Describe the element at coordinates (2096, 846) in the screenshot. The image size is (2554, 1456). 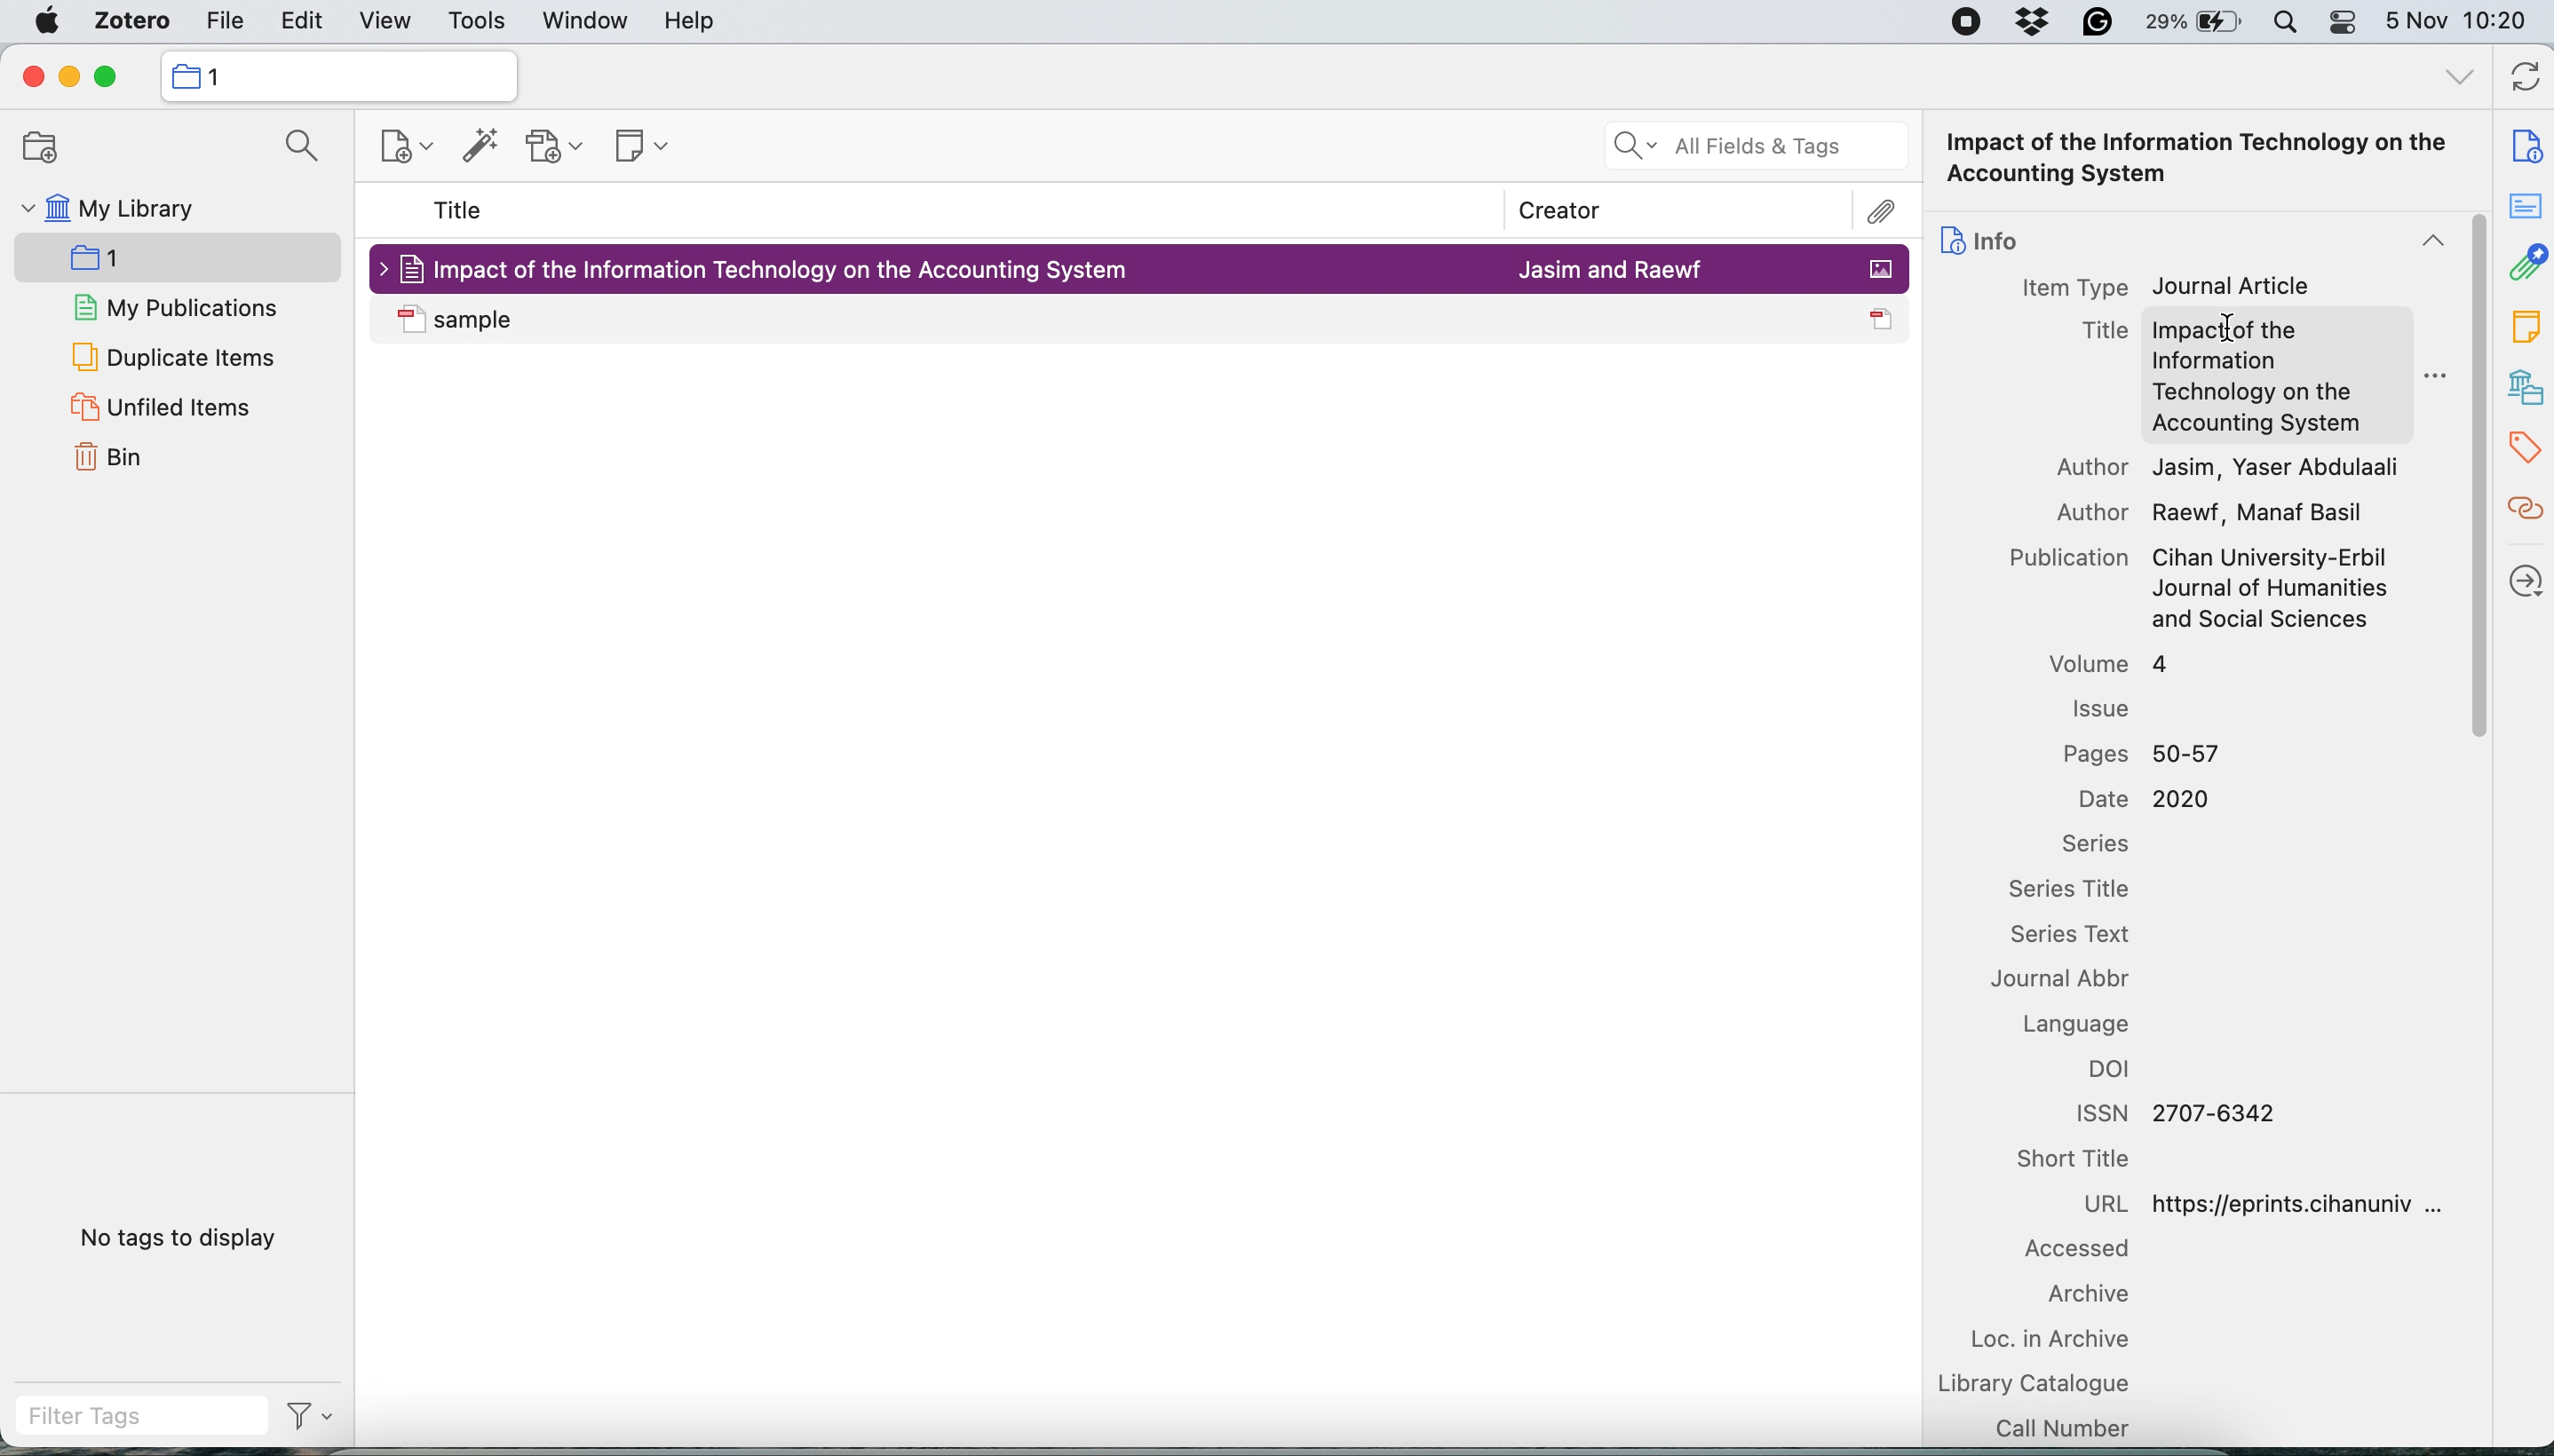
I see `series` at that location.